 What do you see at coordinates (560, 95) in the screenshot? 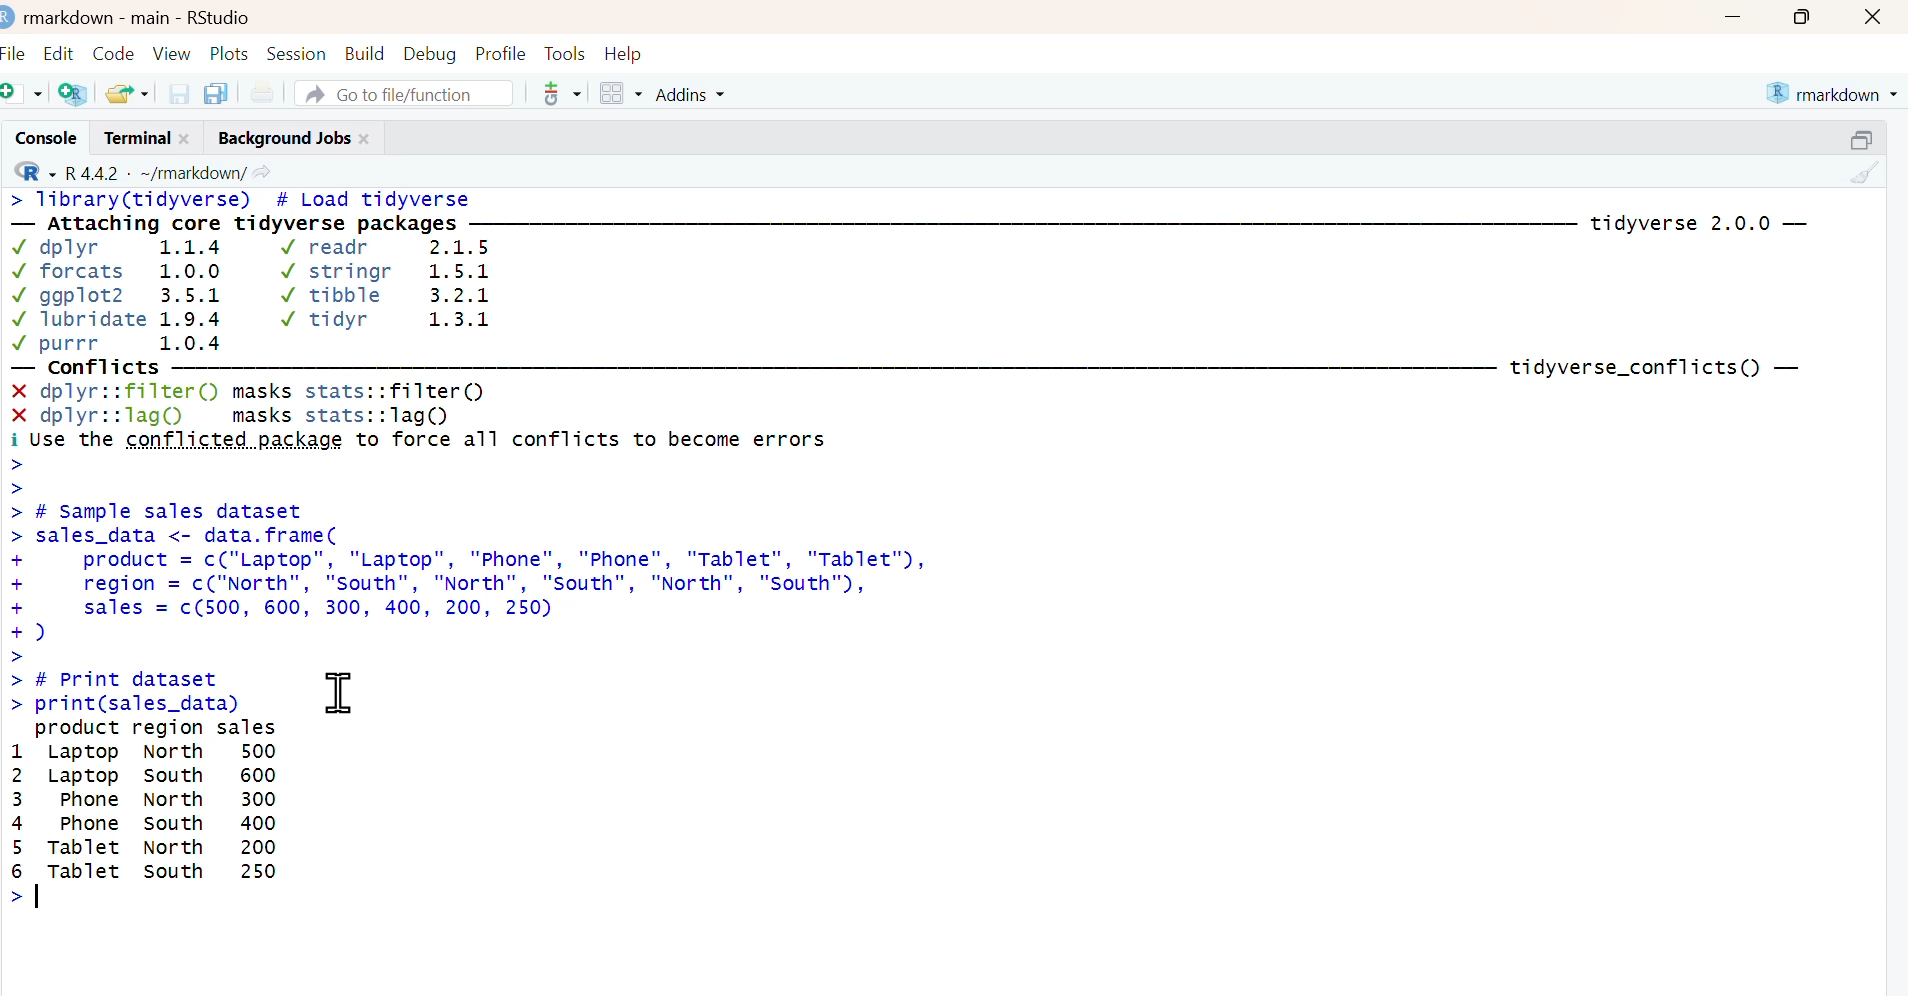
I see `Git` at bounding box center [560, 95].